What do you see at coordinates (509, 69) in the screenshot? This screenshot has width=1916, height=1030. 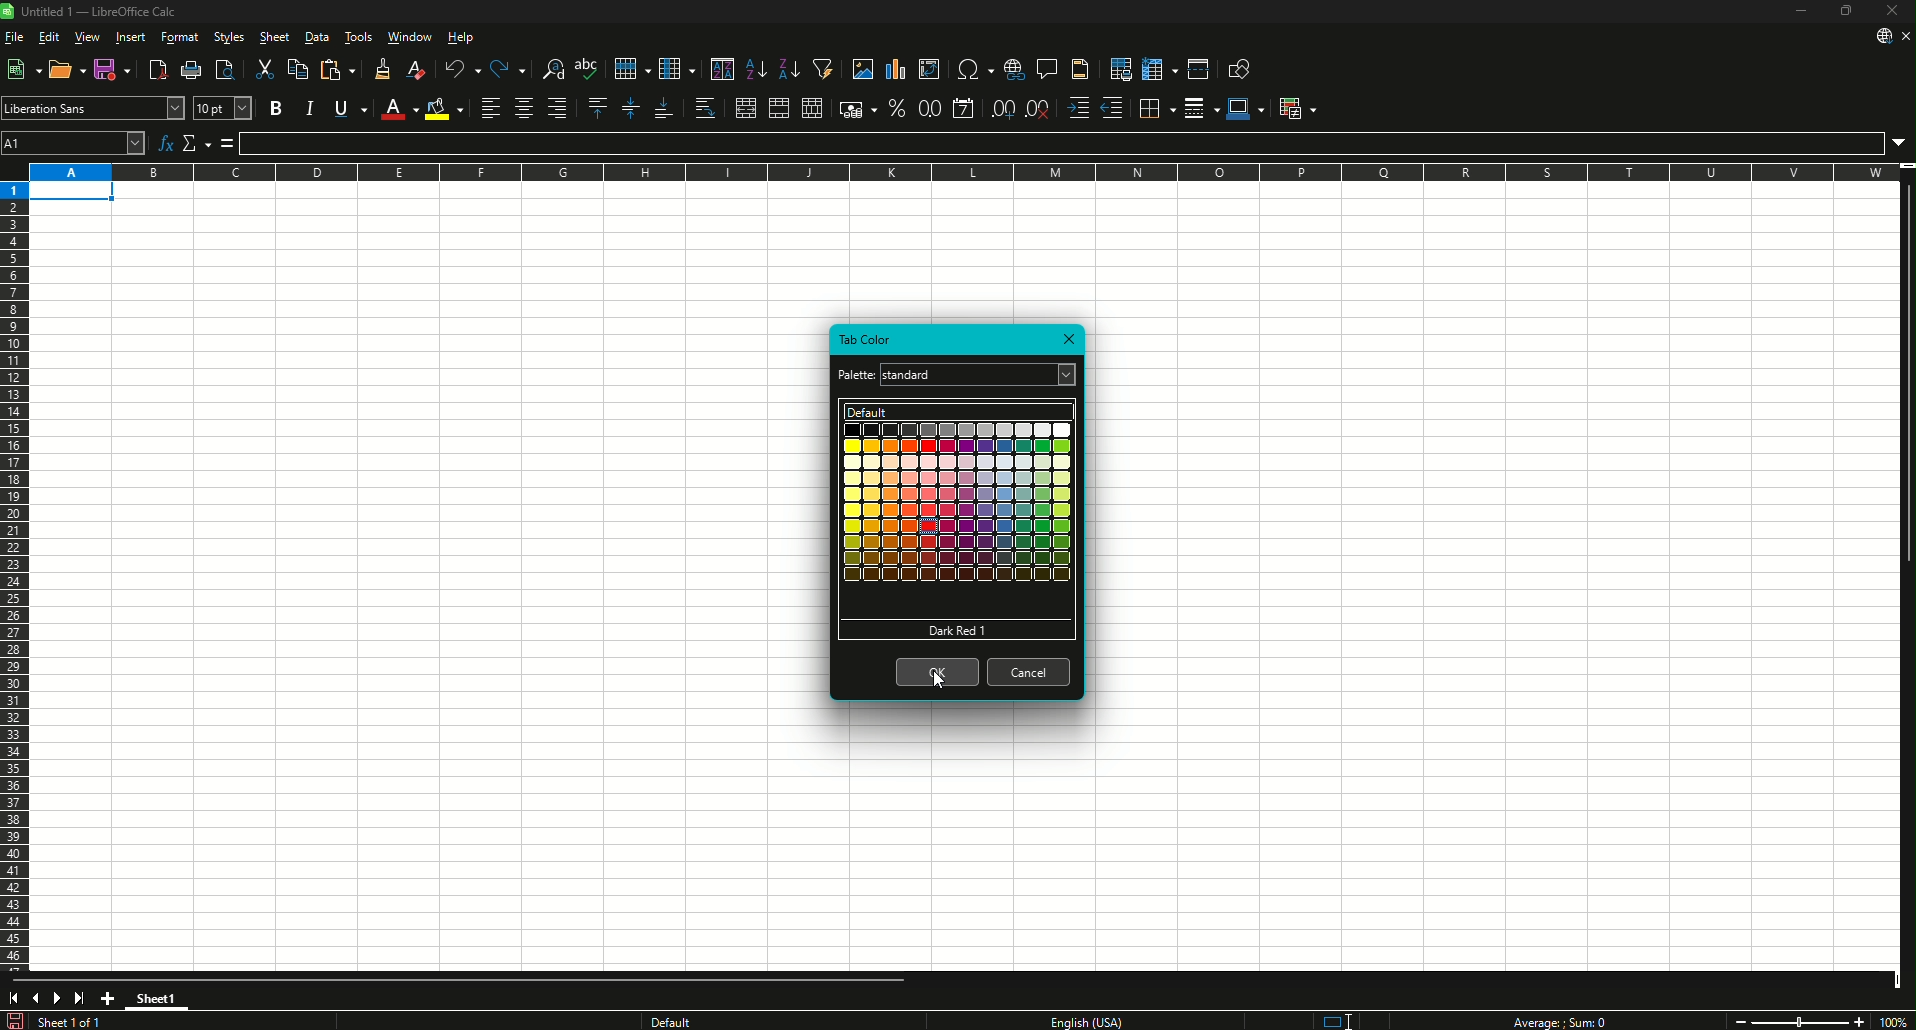 I see `Redo` at bounding box center [509, 69].